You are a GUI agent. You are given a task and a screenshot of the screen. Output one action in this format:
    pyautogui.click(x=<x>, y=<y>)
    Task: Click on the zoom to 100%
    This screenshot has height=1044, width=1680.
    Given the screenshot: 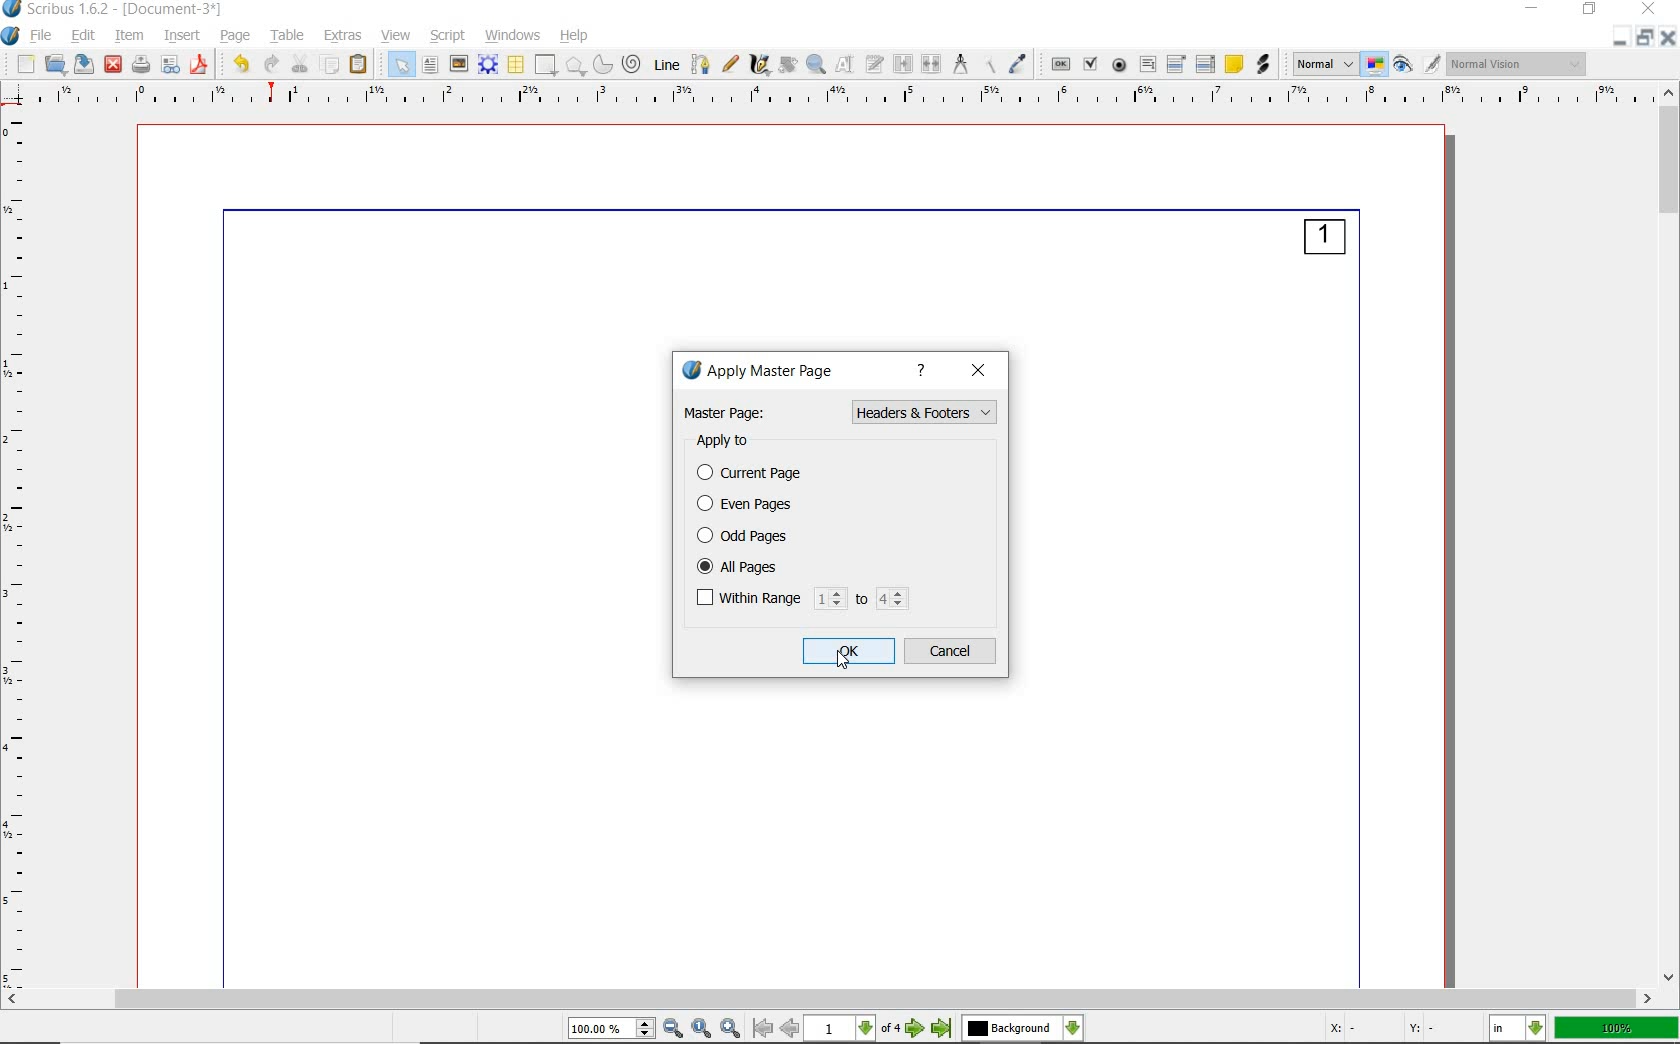 What is the action you would take?
    pyautogui.click(x=704, y=1028)
    